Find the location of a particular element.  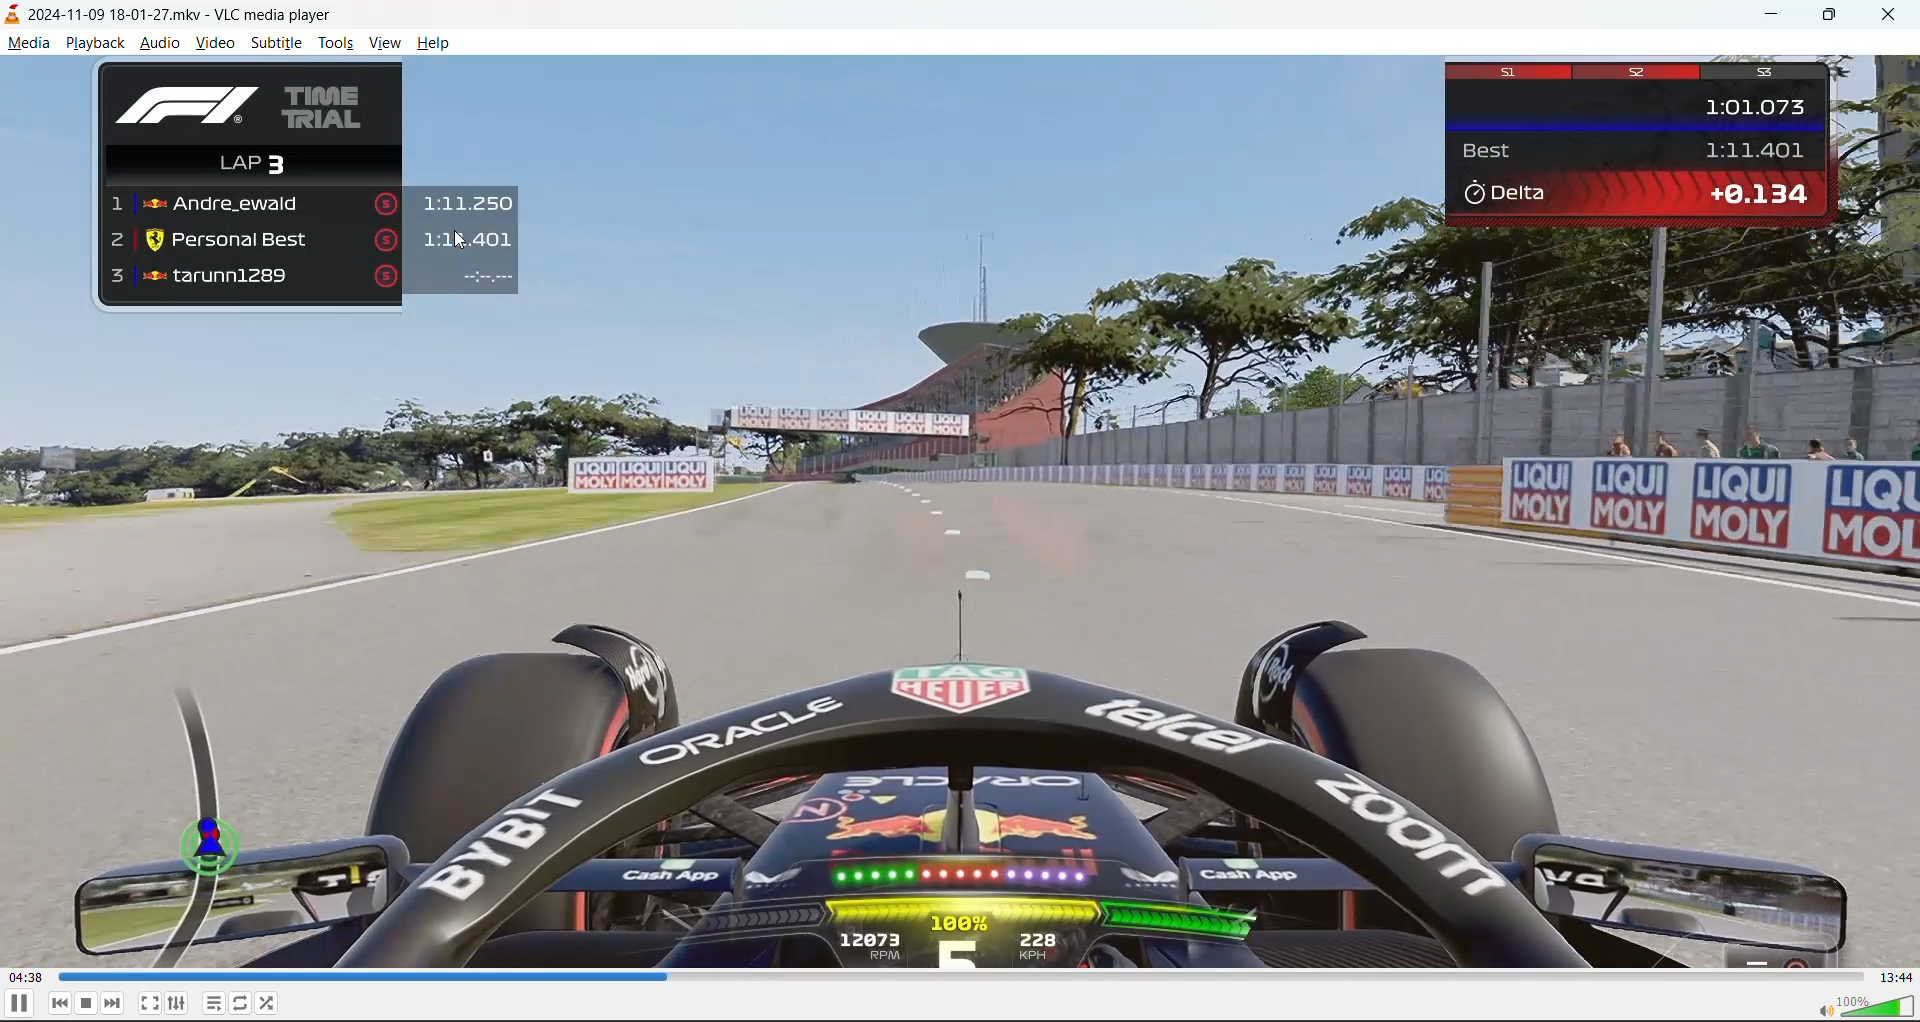

track slider is located at coordinates (964, 977).